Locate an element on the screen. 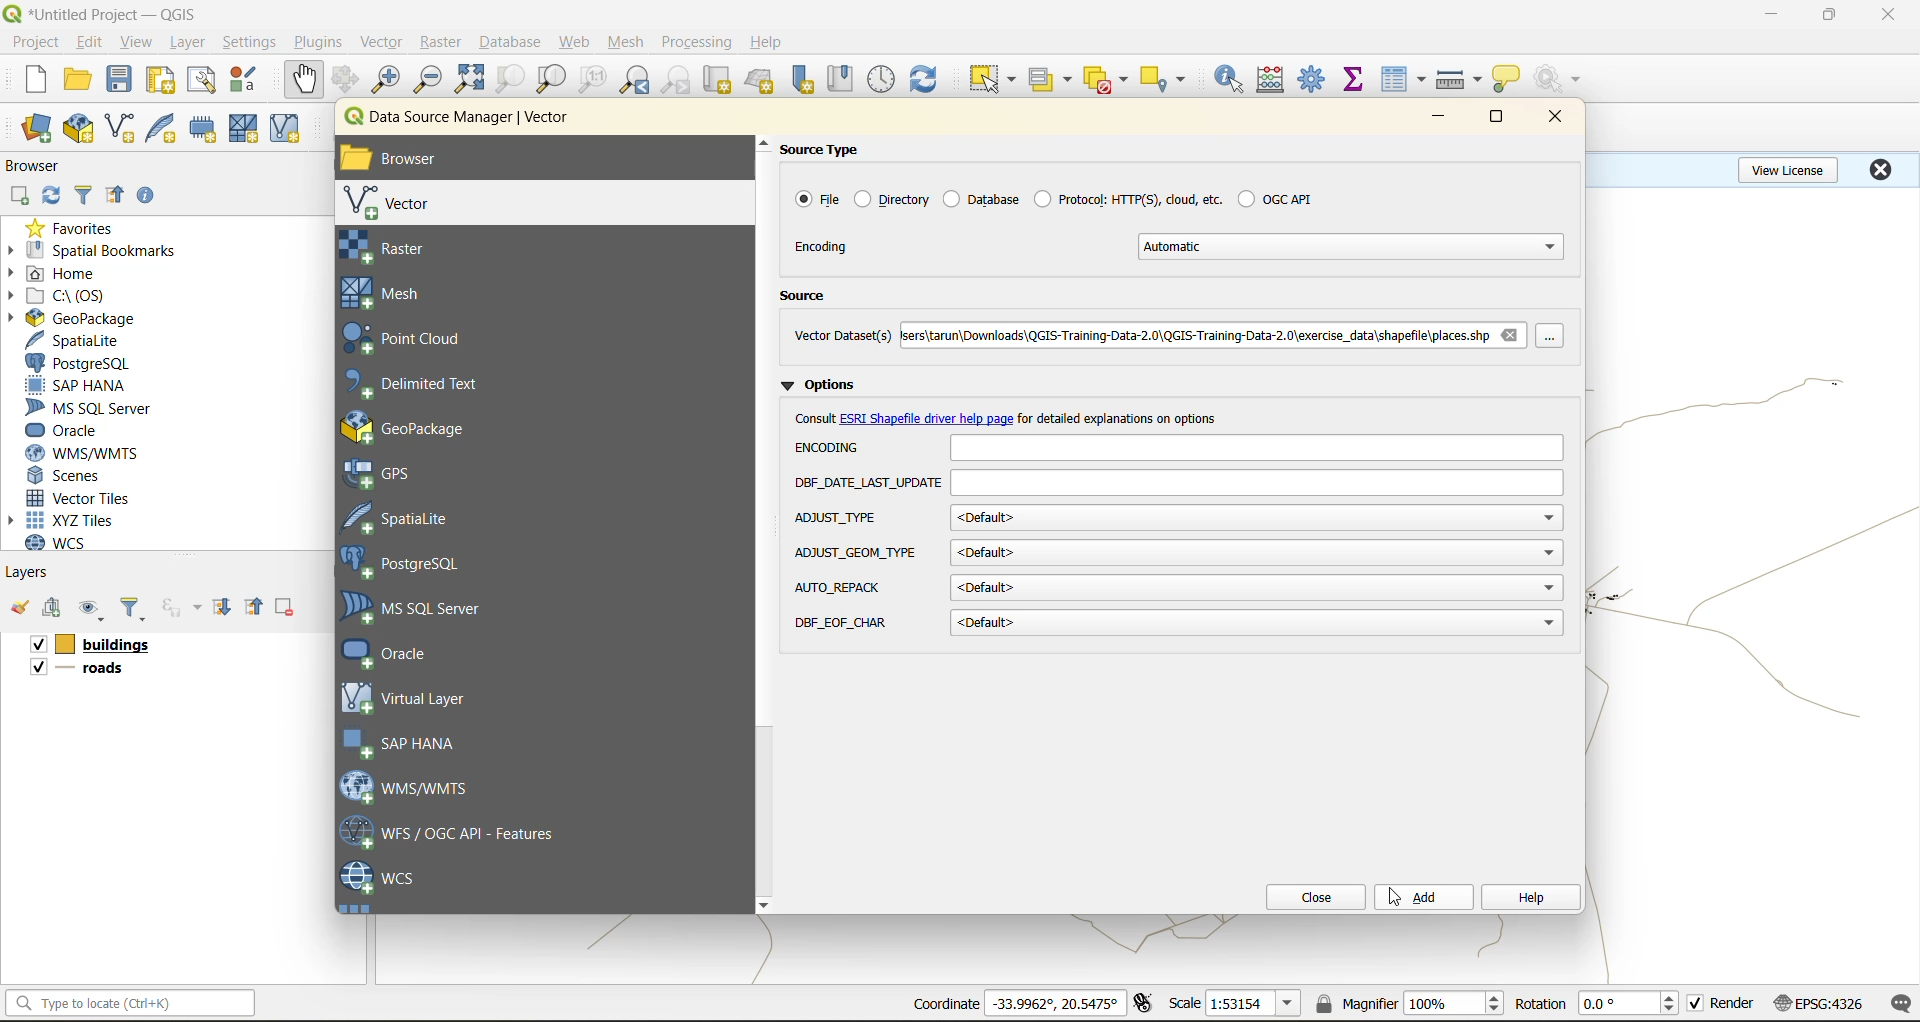 This screenshot has width=1920, height=1022. toggle extents is located at coordinates (1145, 1002).